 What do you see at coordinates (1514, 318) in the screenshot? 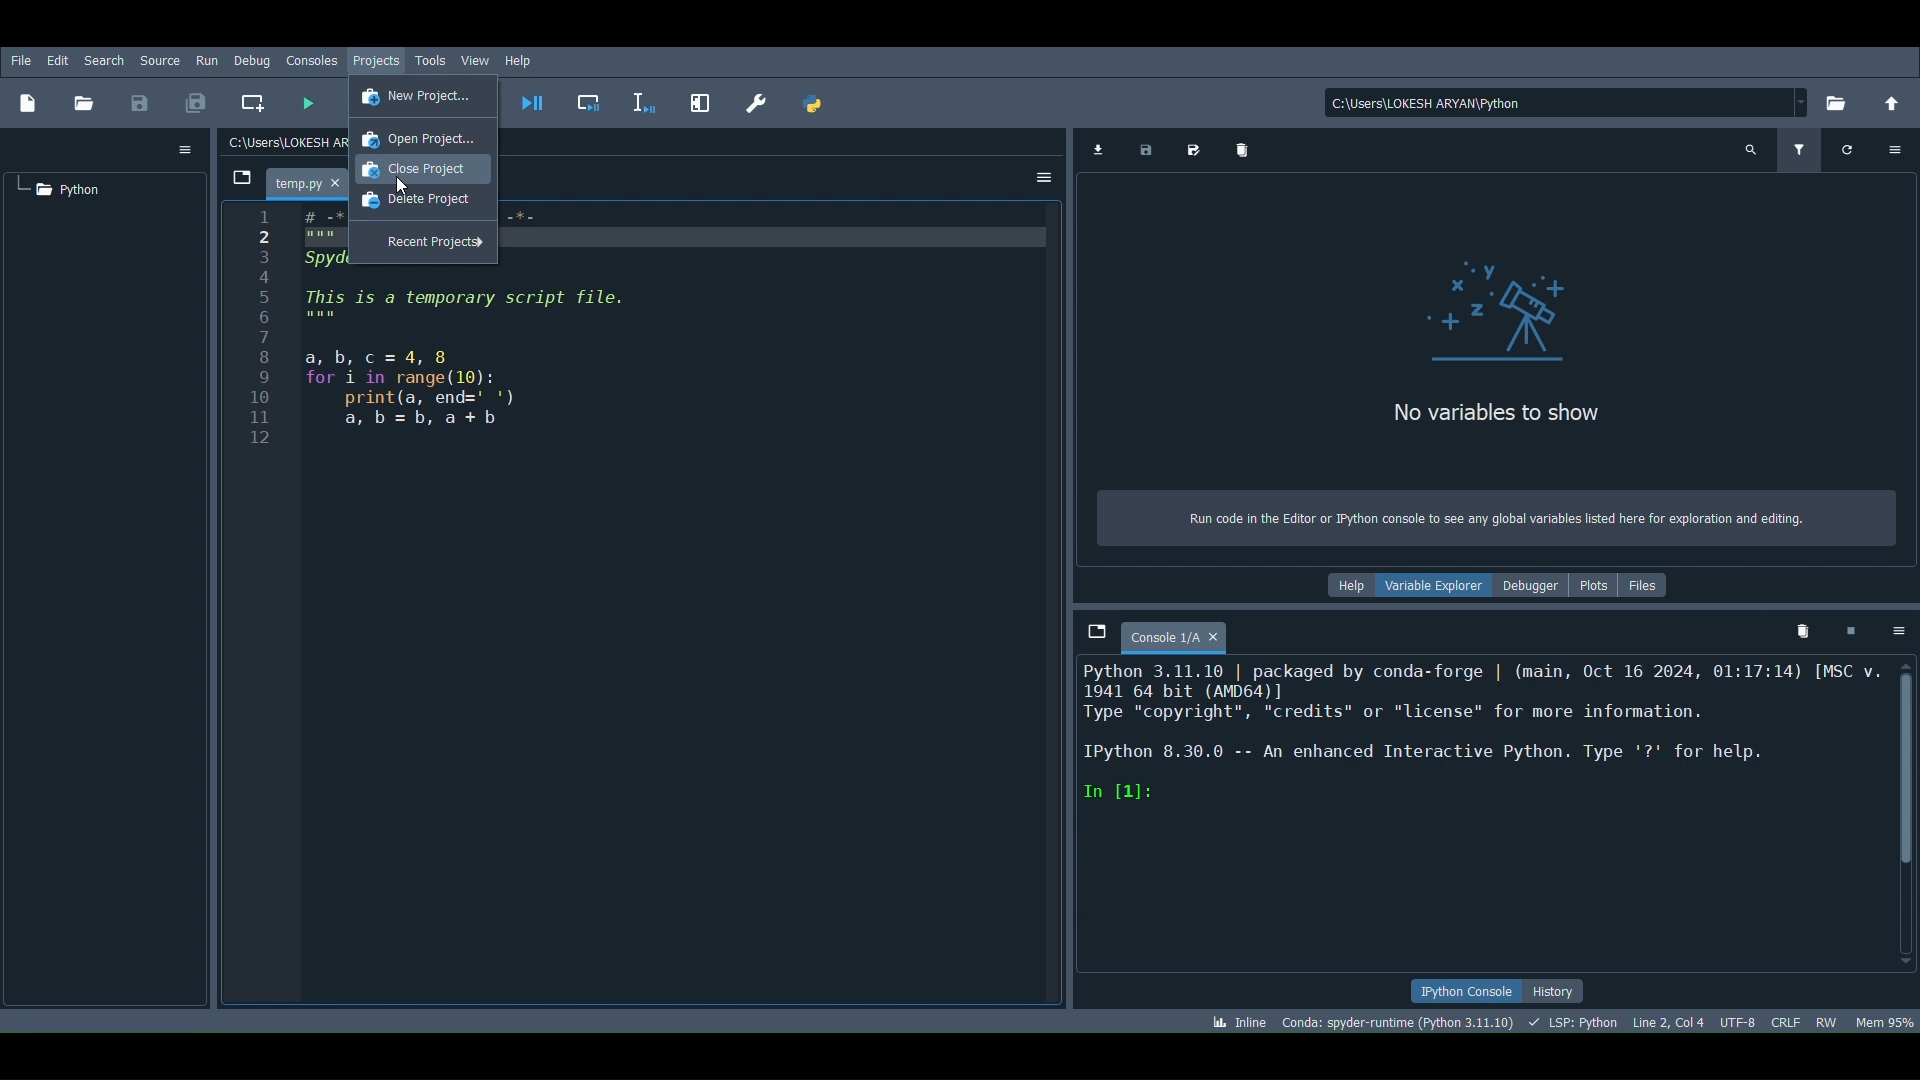
I see `Visual element` at bounding box center [1514, 318].